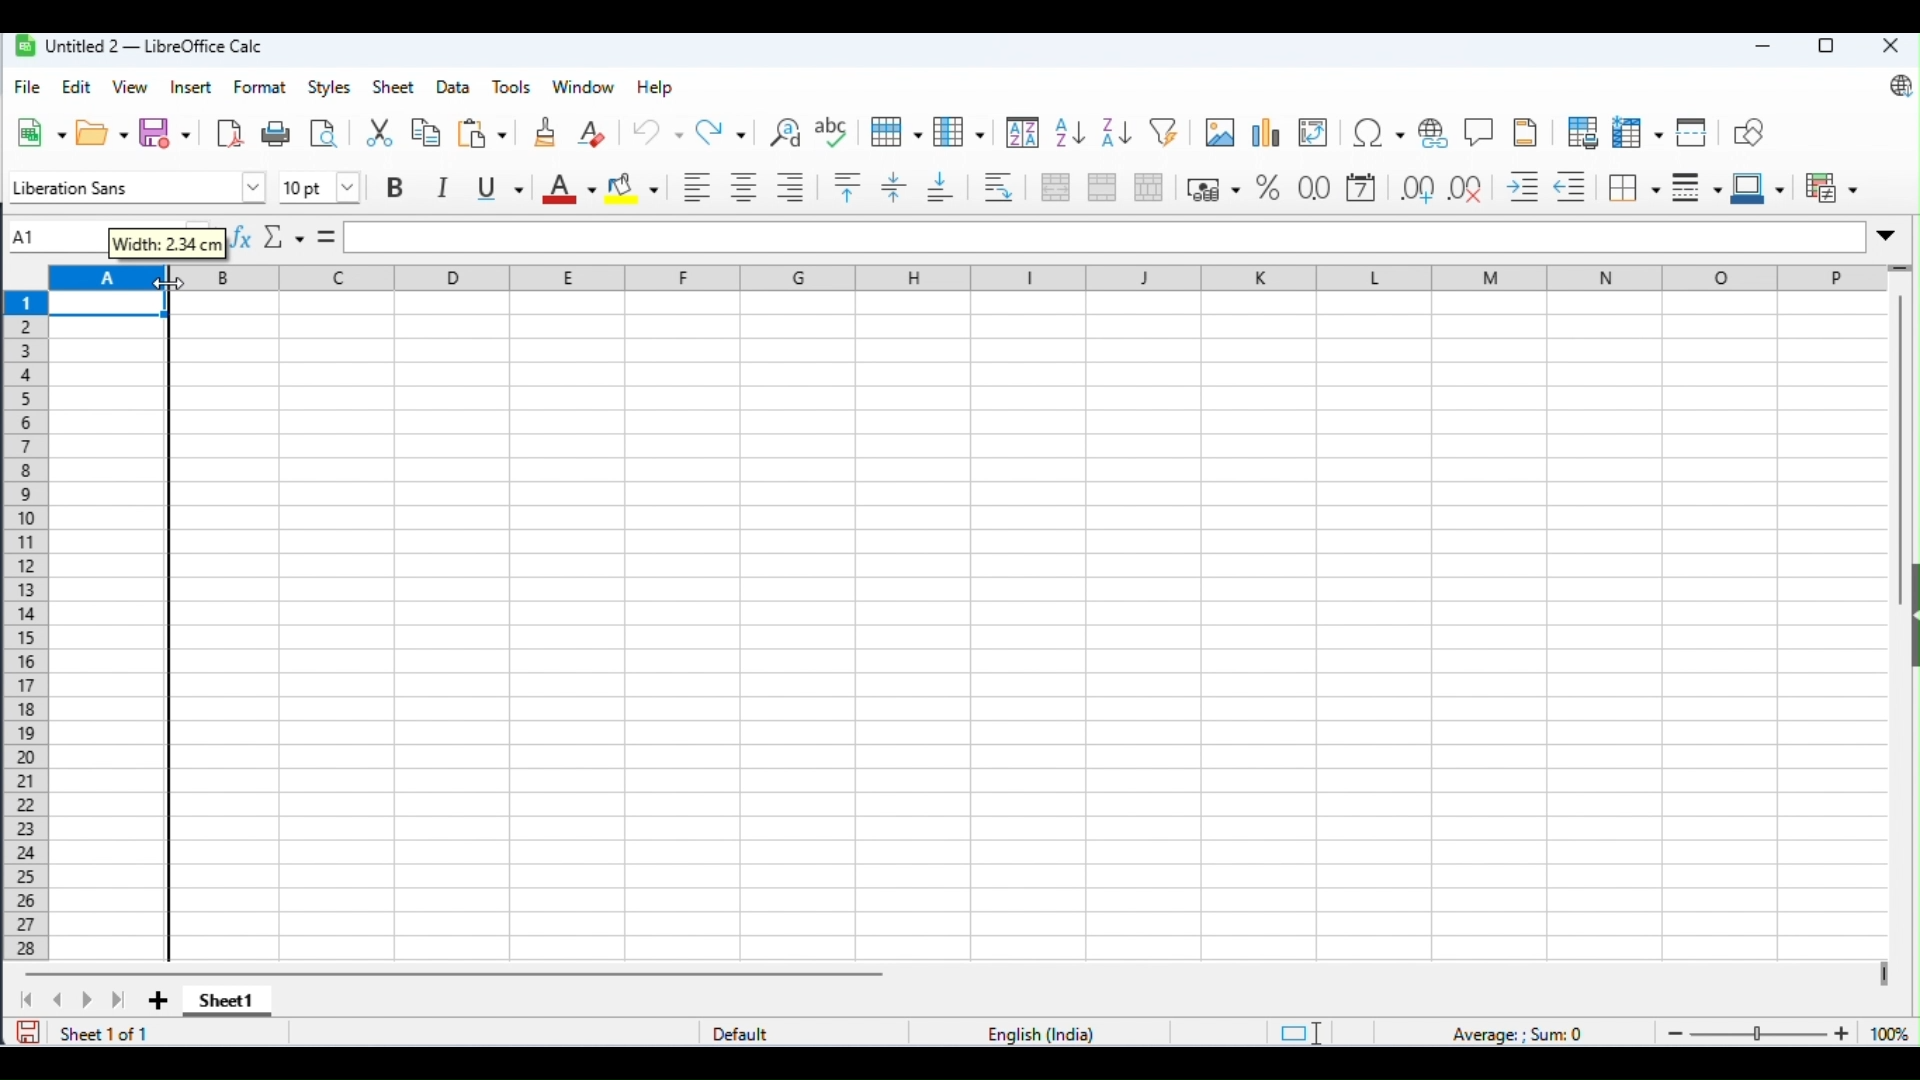  What do you see at coordinates (1314, 135) in the screenshot?
I see `insert or edit pivot table` at bounding box center [1314, 135].